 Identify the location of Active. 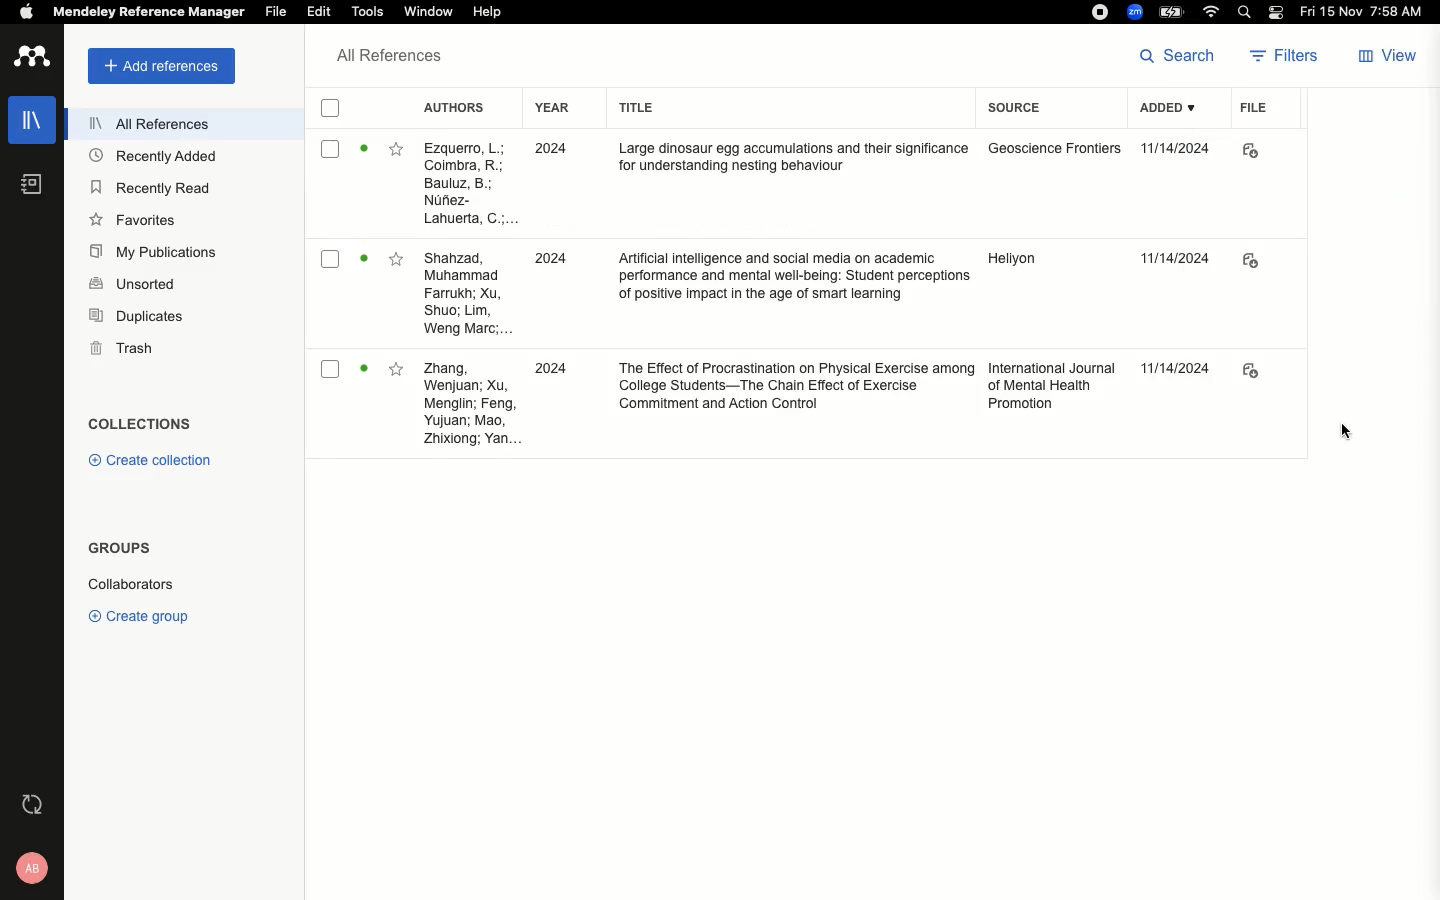
(364, 257).